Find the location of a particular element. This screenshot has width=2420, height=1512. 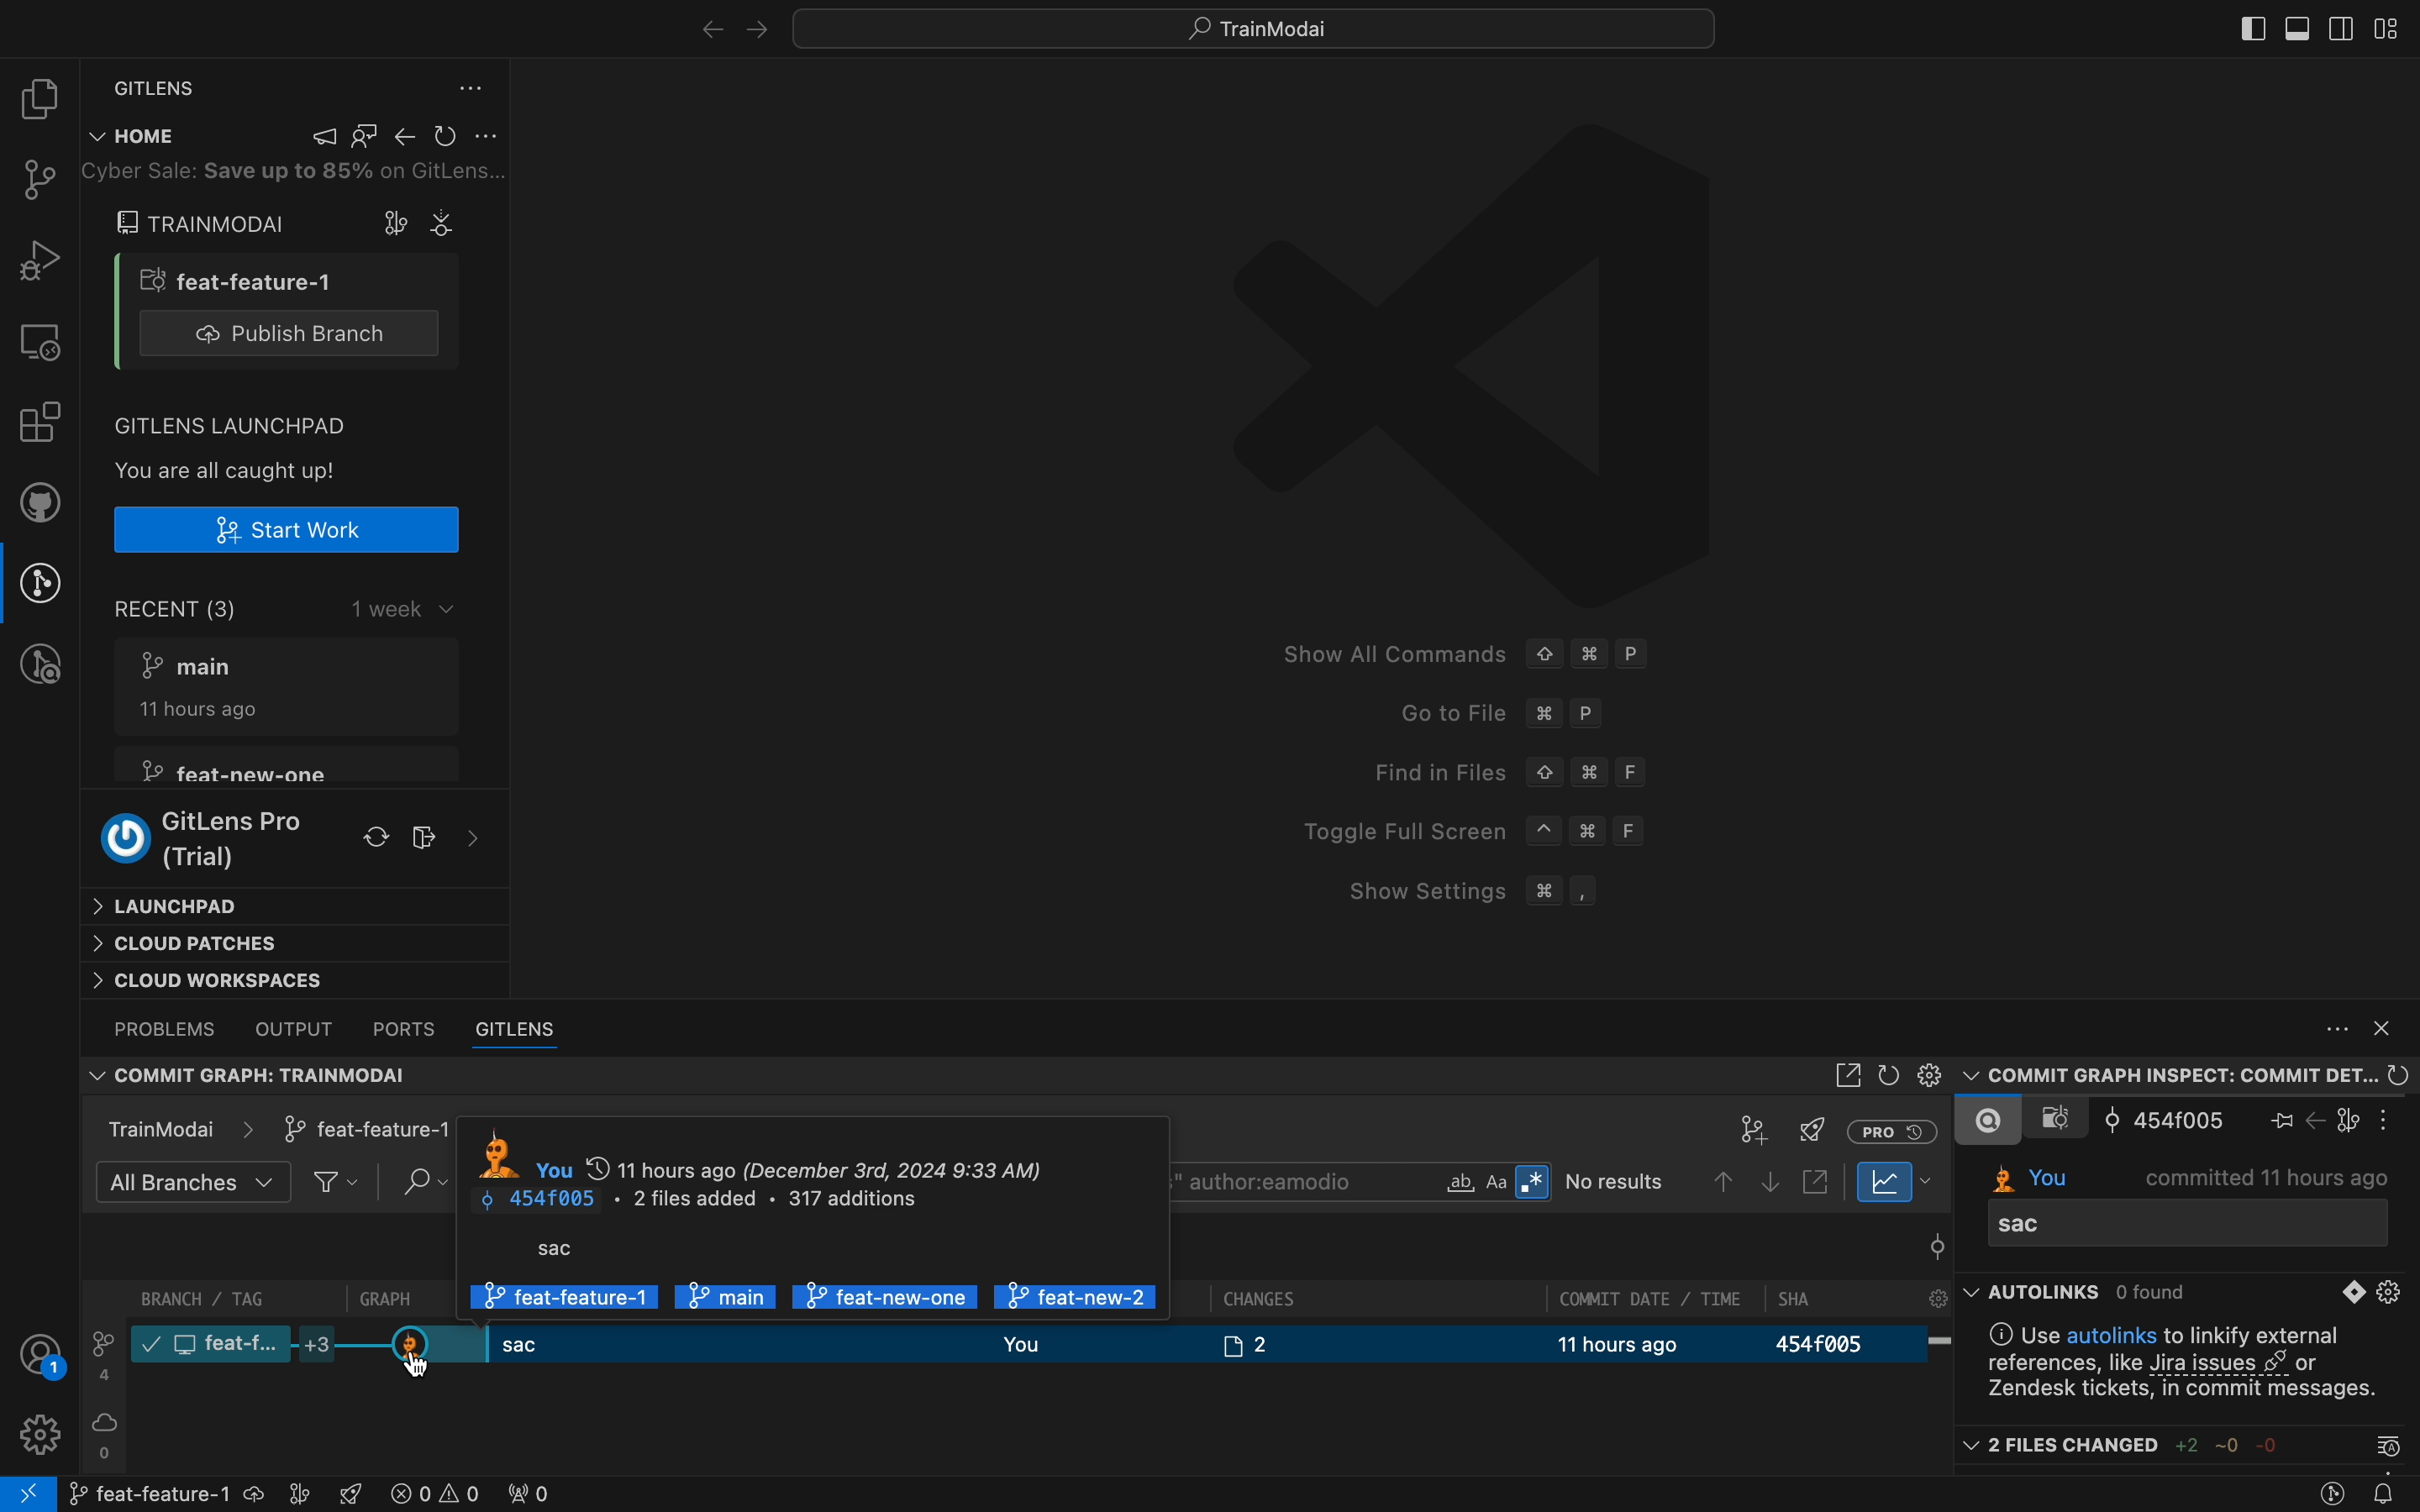

graph is located at coordinates (460, 222).